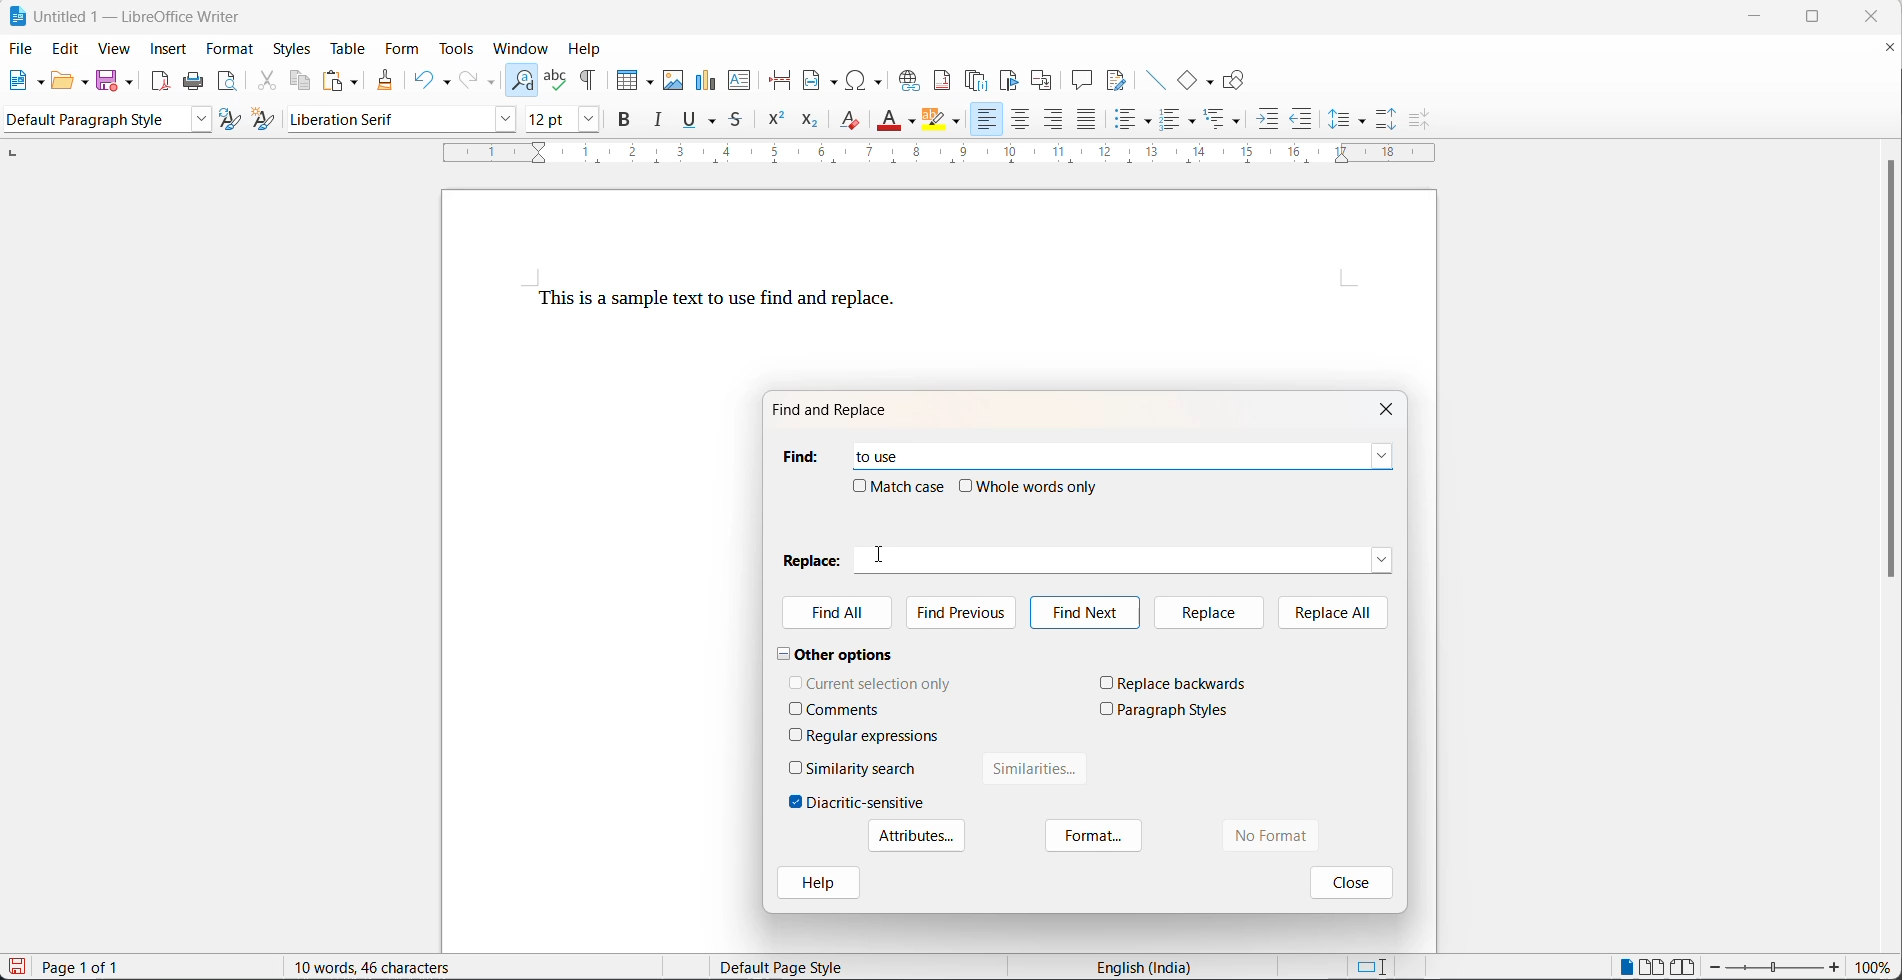 Image resolution: width=1902 pixels, height=980 pixels. Describe the element at coordinates (1136, 556) in the screenshot. I see `replace textbox` at that location.